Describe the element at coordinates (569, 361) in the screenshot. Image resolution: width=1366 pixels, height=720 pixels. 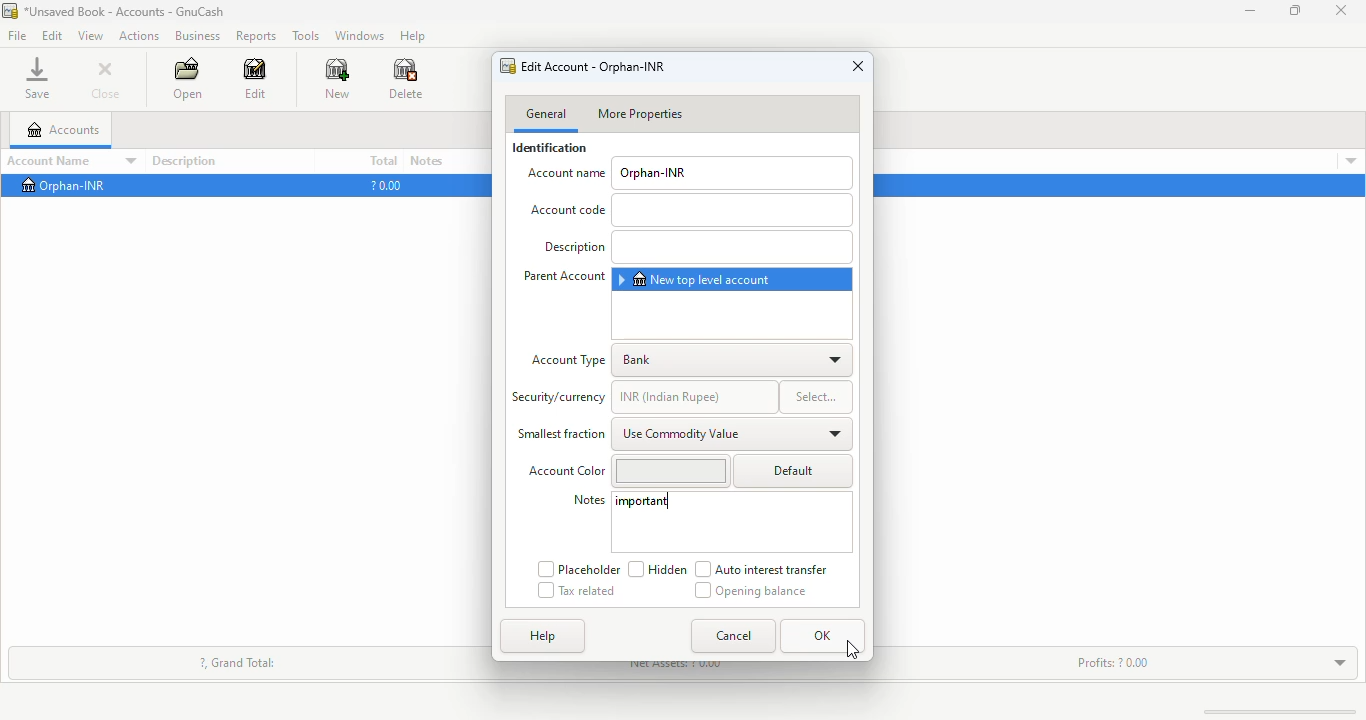
I see `account type` at that location.